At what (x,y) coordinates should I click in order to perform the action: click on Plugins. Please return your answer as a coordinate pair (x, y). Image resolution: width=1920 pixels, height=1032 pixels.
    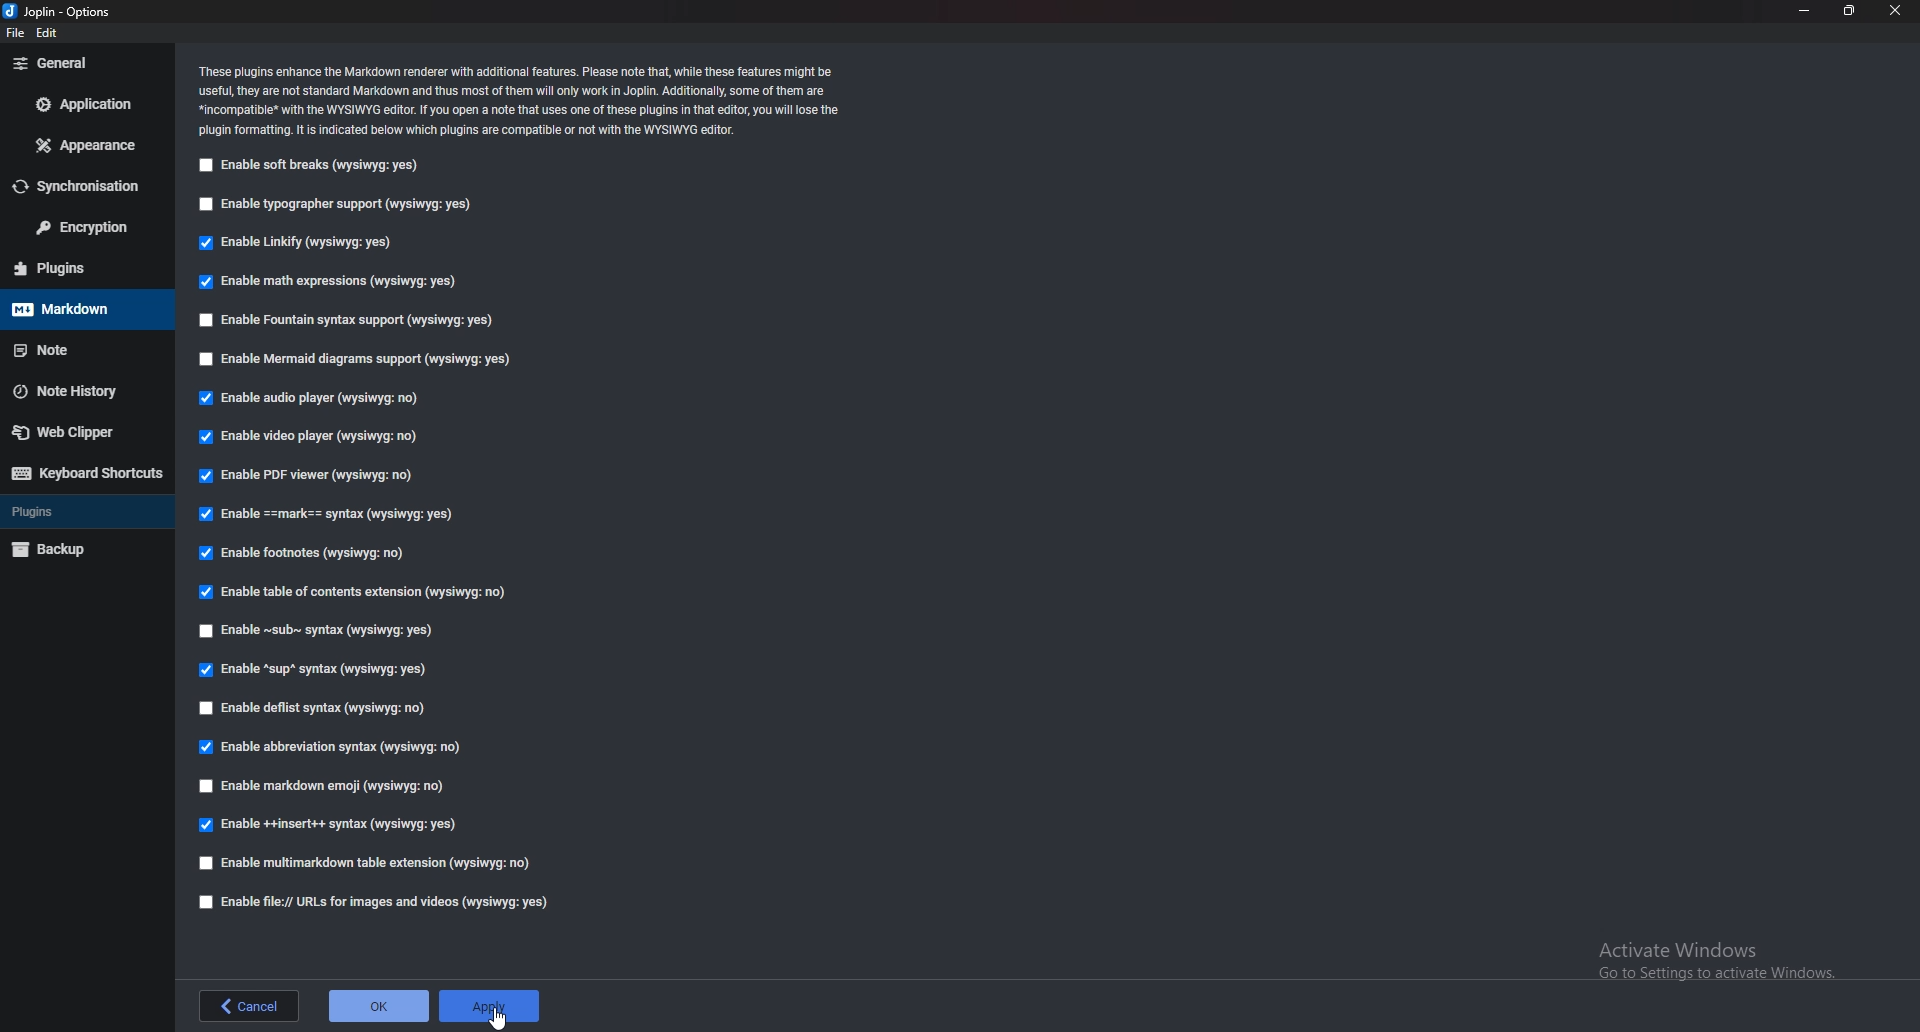
    Looking at the image, I should click on (76, 270).